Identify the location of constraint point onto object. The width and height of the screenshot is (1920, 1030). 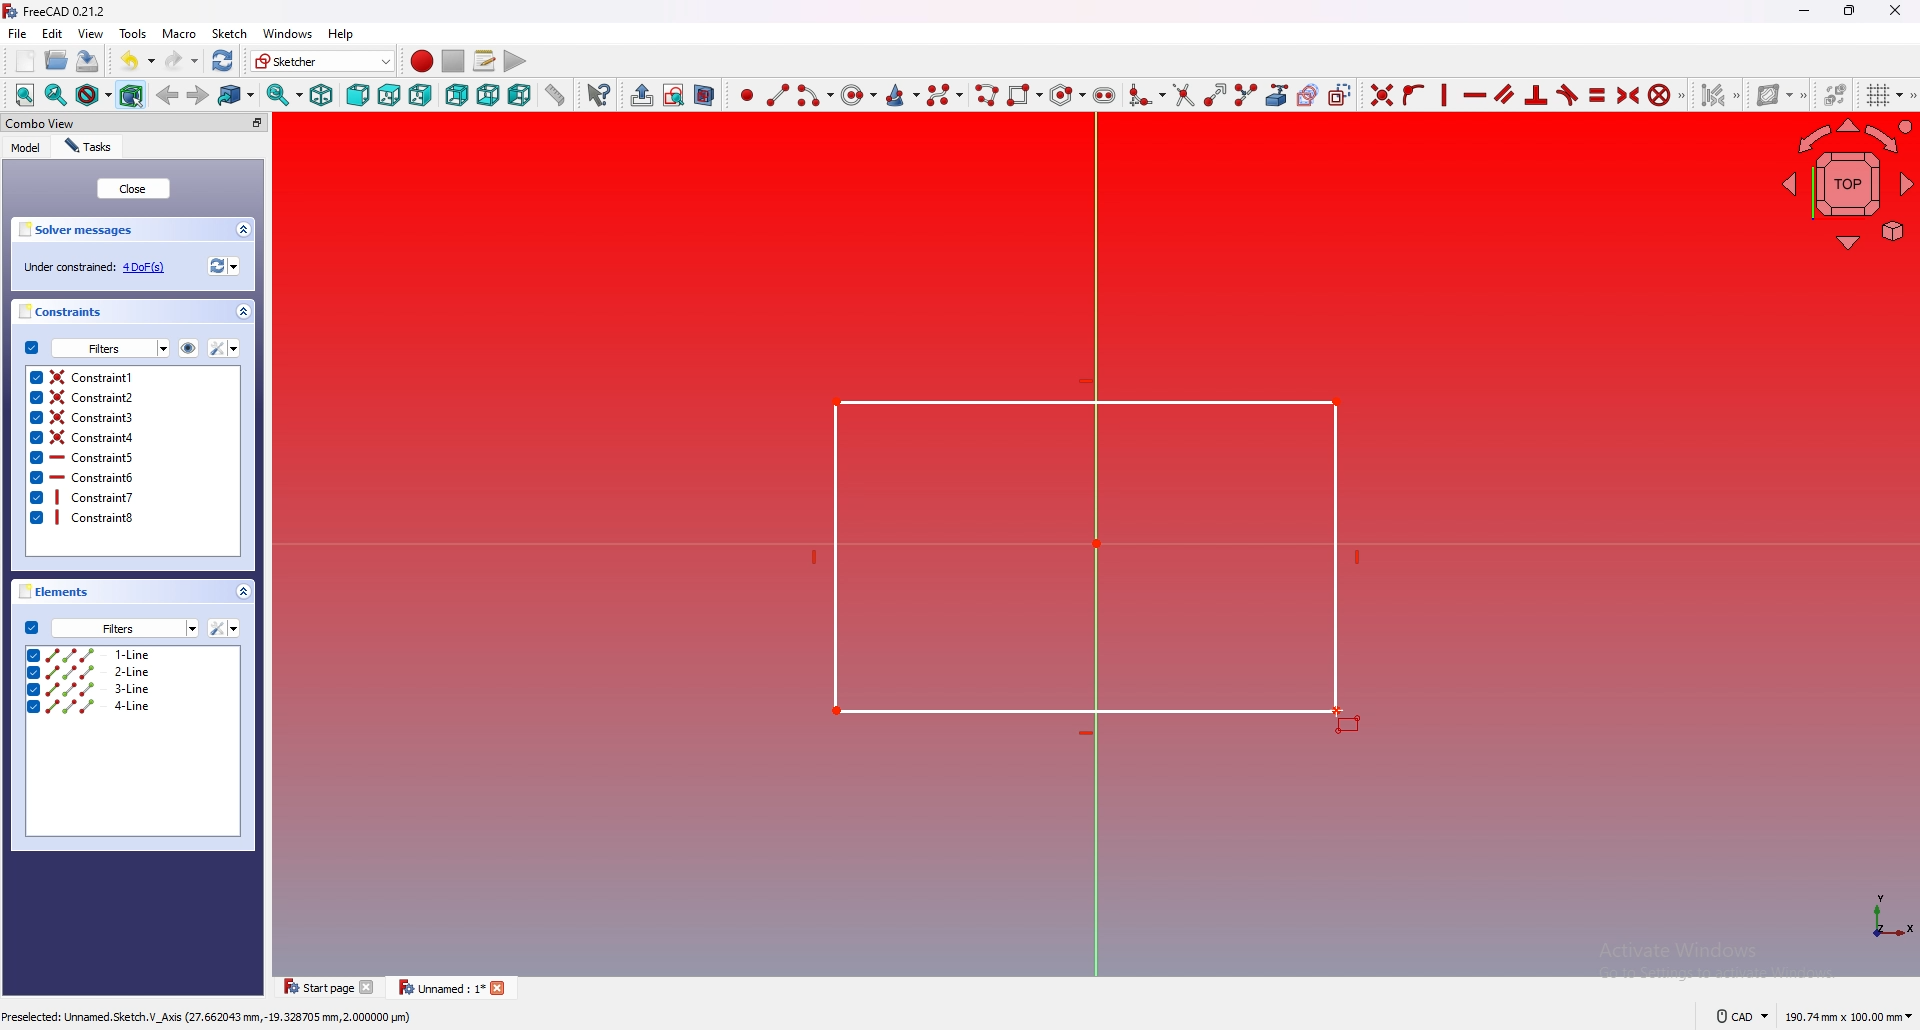
(1413, 95).